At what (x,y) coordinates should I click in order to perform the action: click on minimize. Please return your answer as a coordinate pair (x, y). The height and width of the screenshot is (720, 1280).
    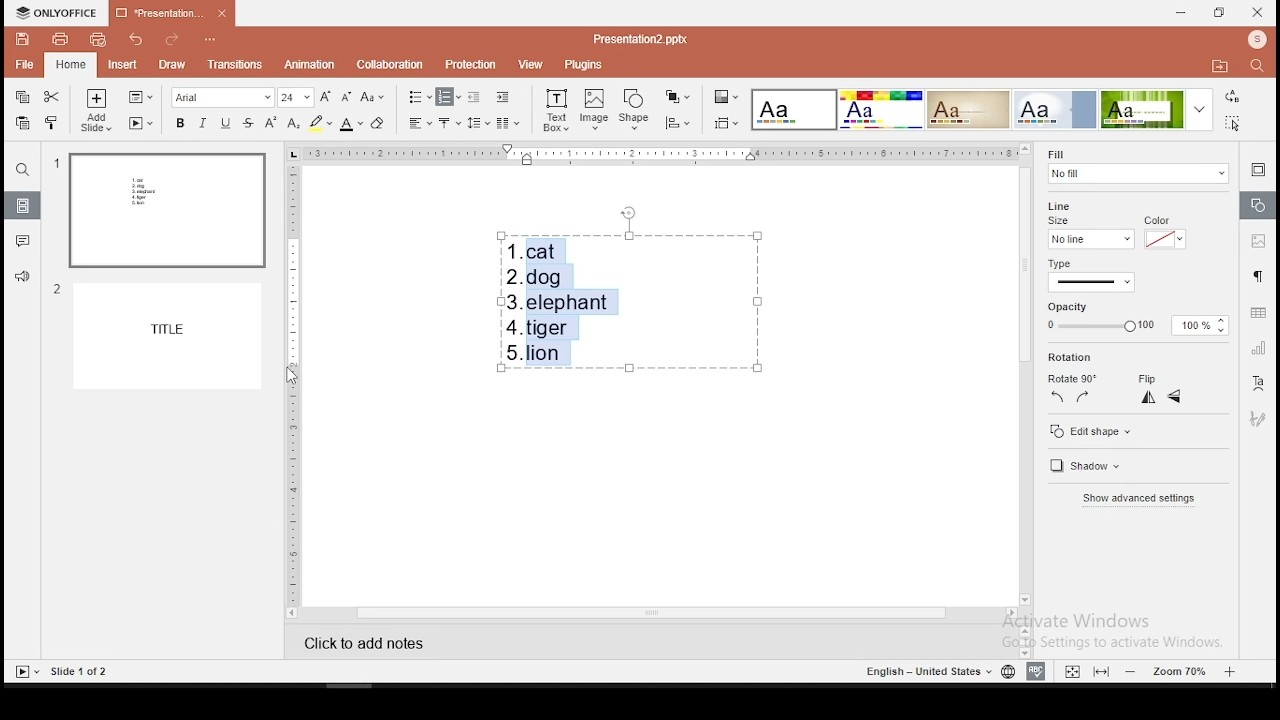
    Looking at the image, I should click on (1182, 13).